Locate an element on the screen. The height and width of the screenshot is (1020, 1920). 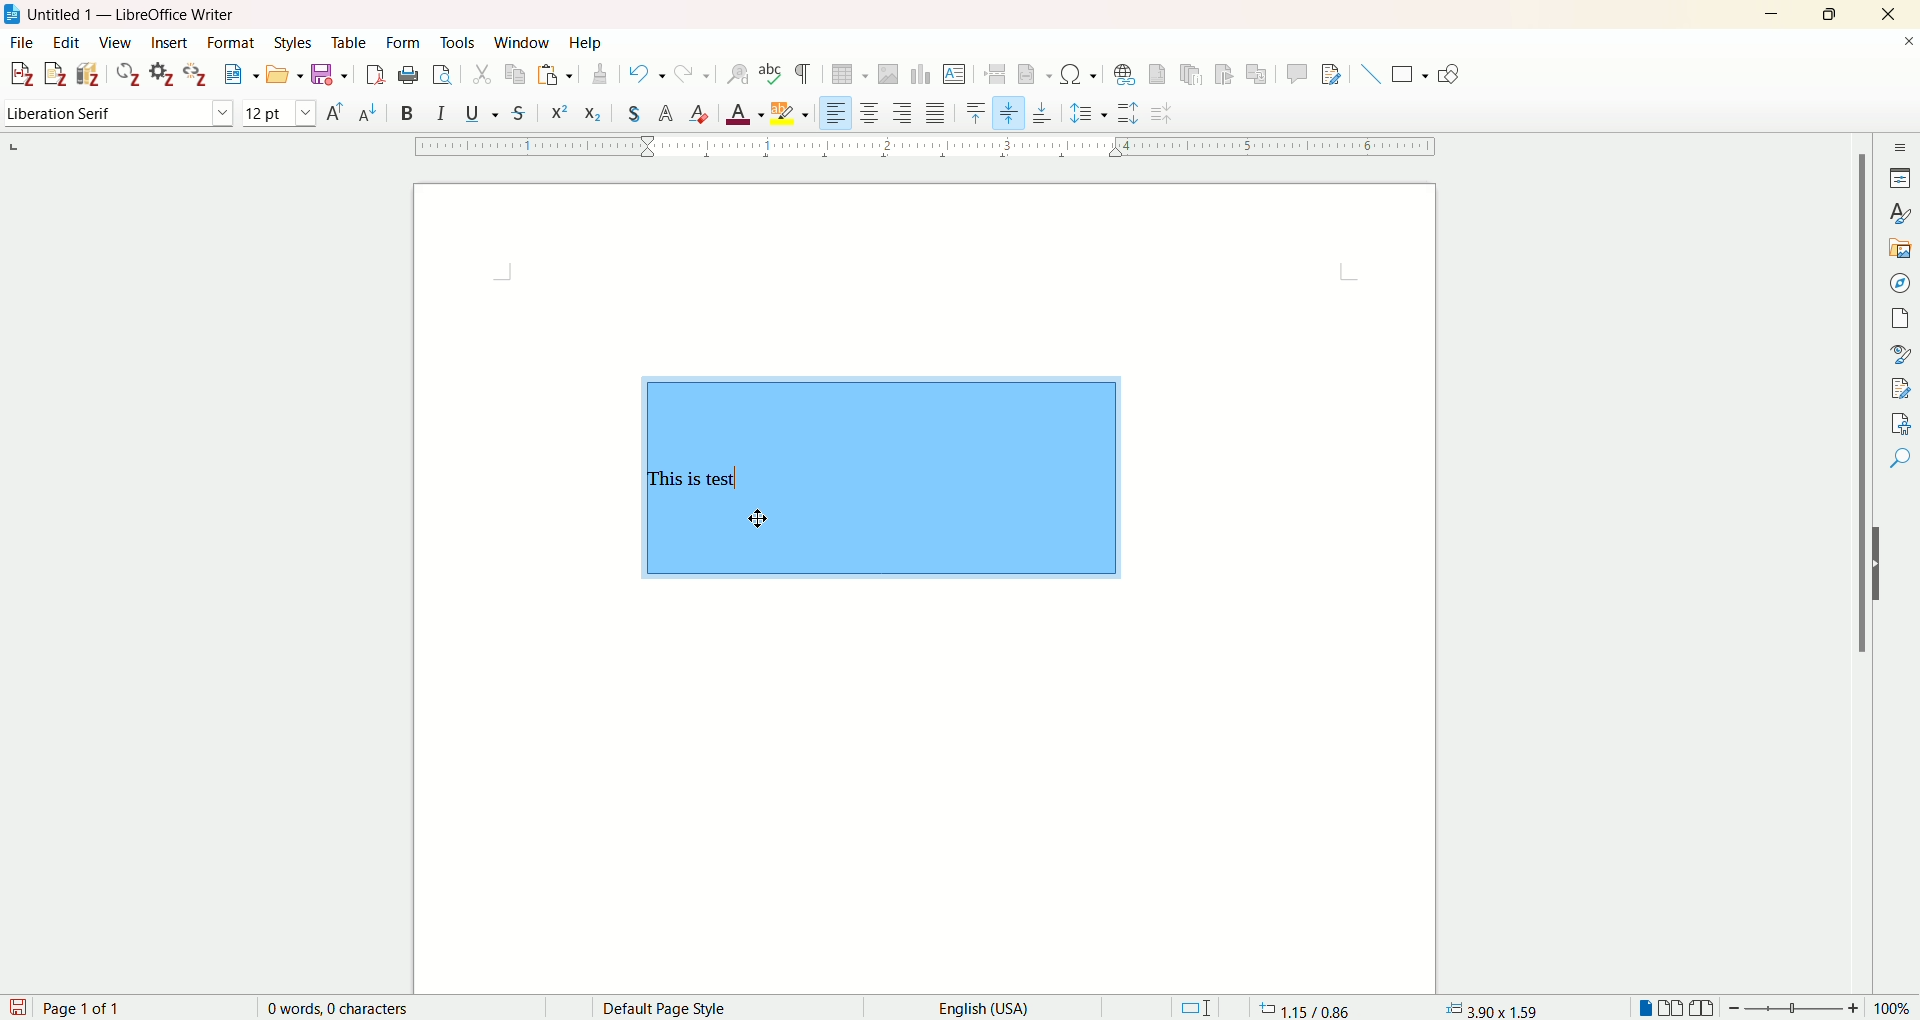
page is located at coordinates (1898, 321).